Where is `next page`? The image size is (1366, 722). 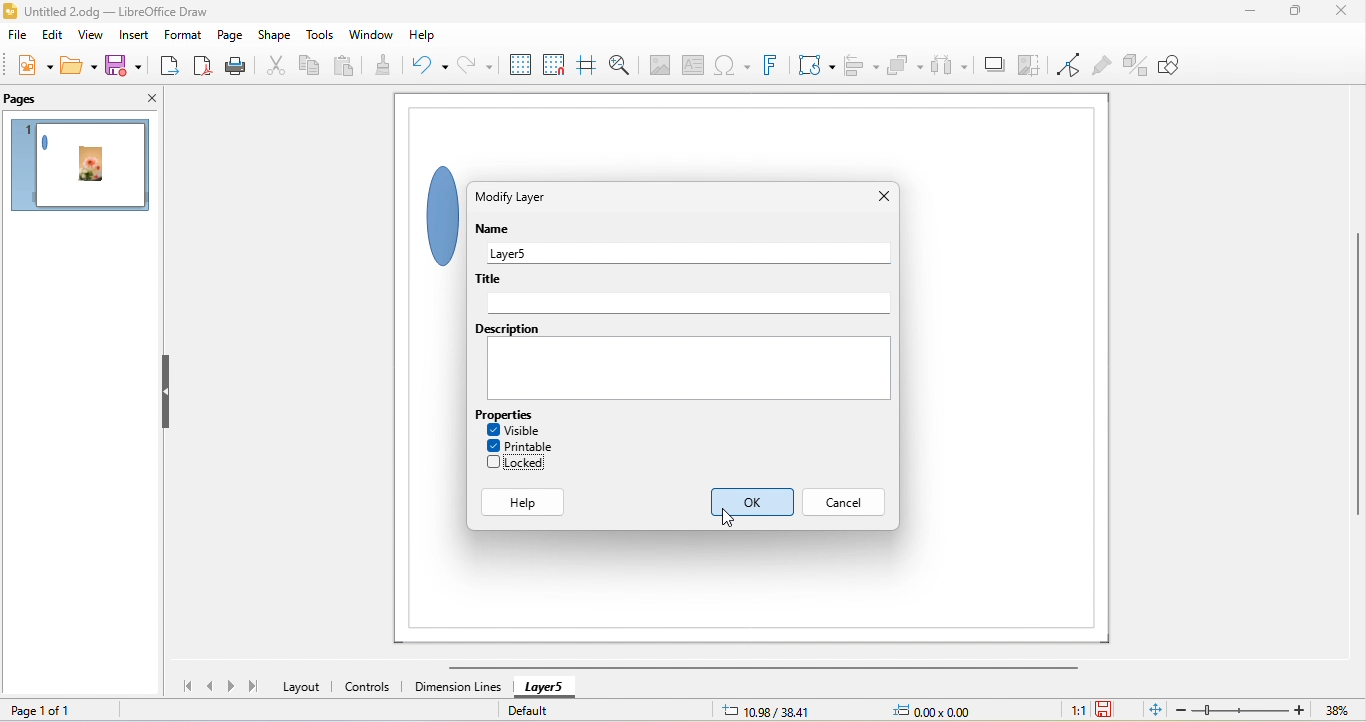
next page is located at coordinates (234, 686).